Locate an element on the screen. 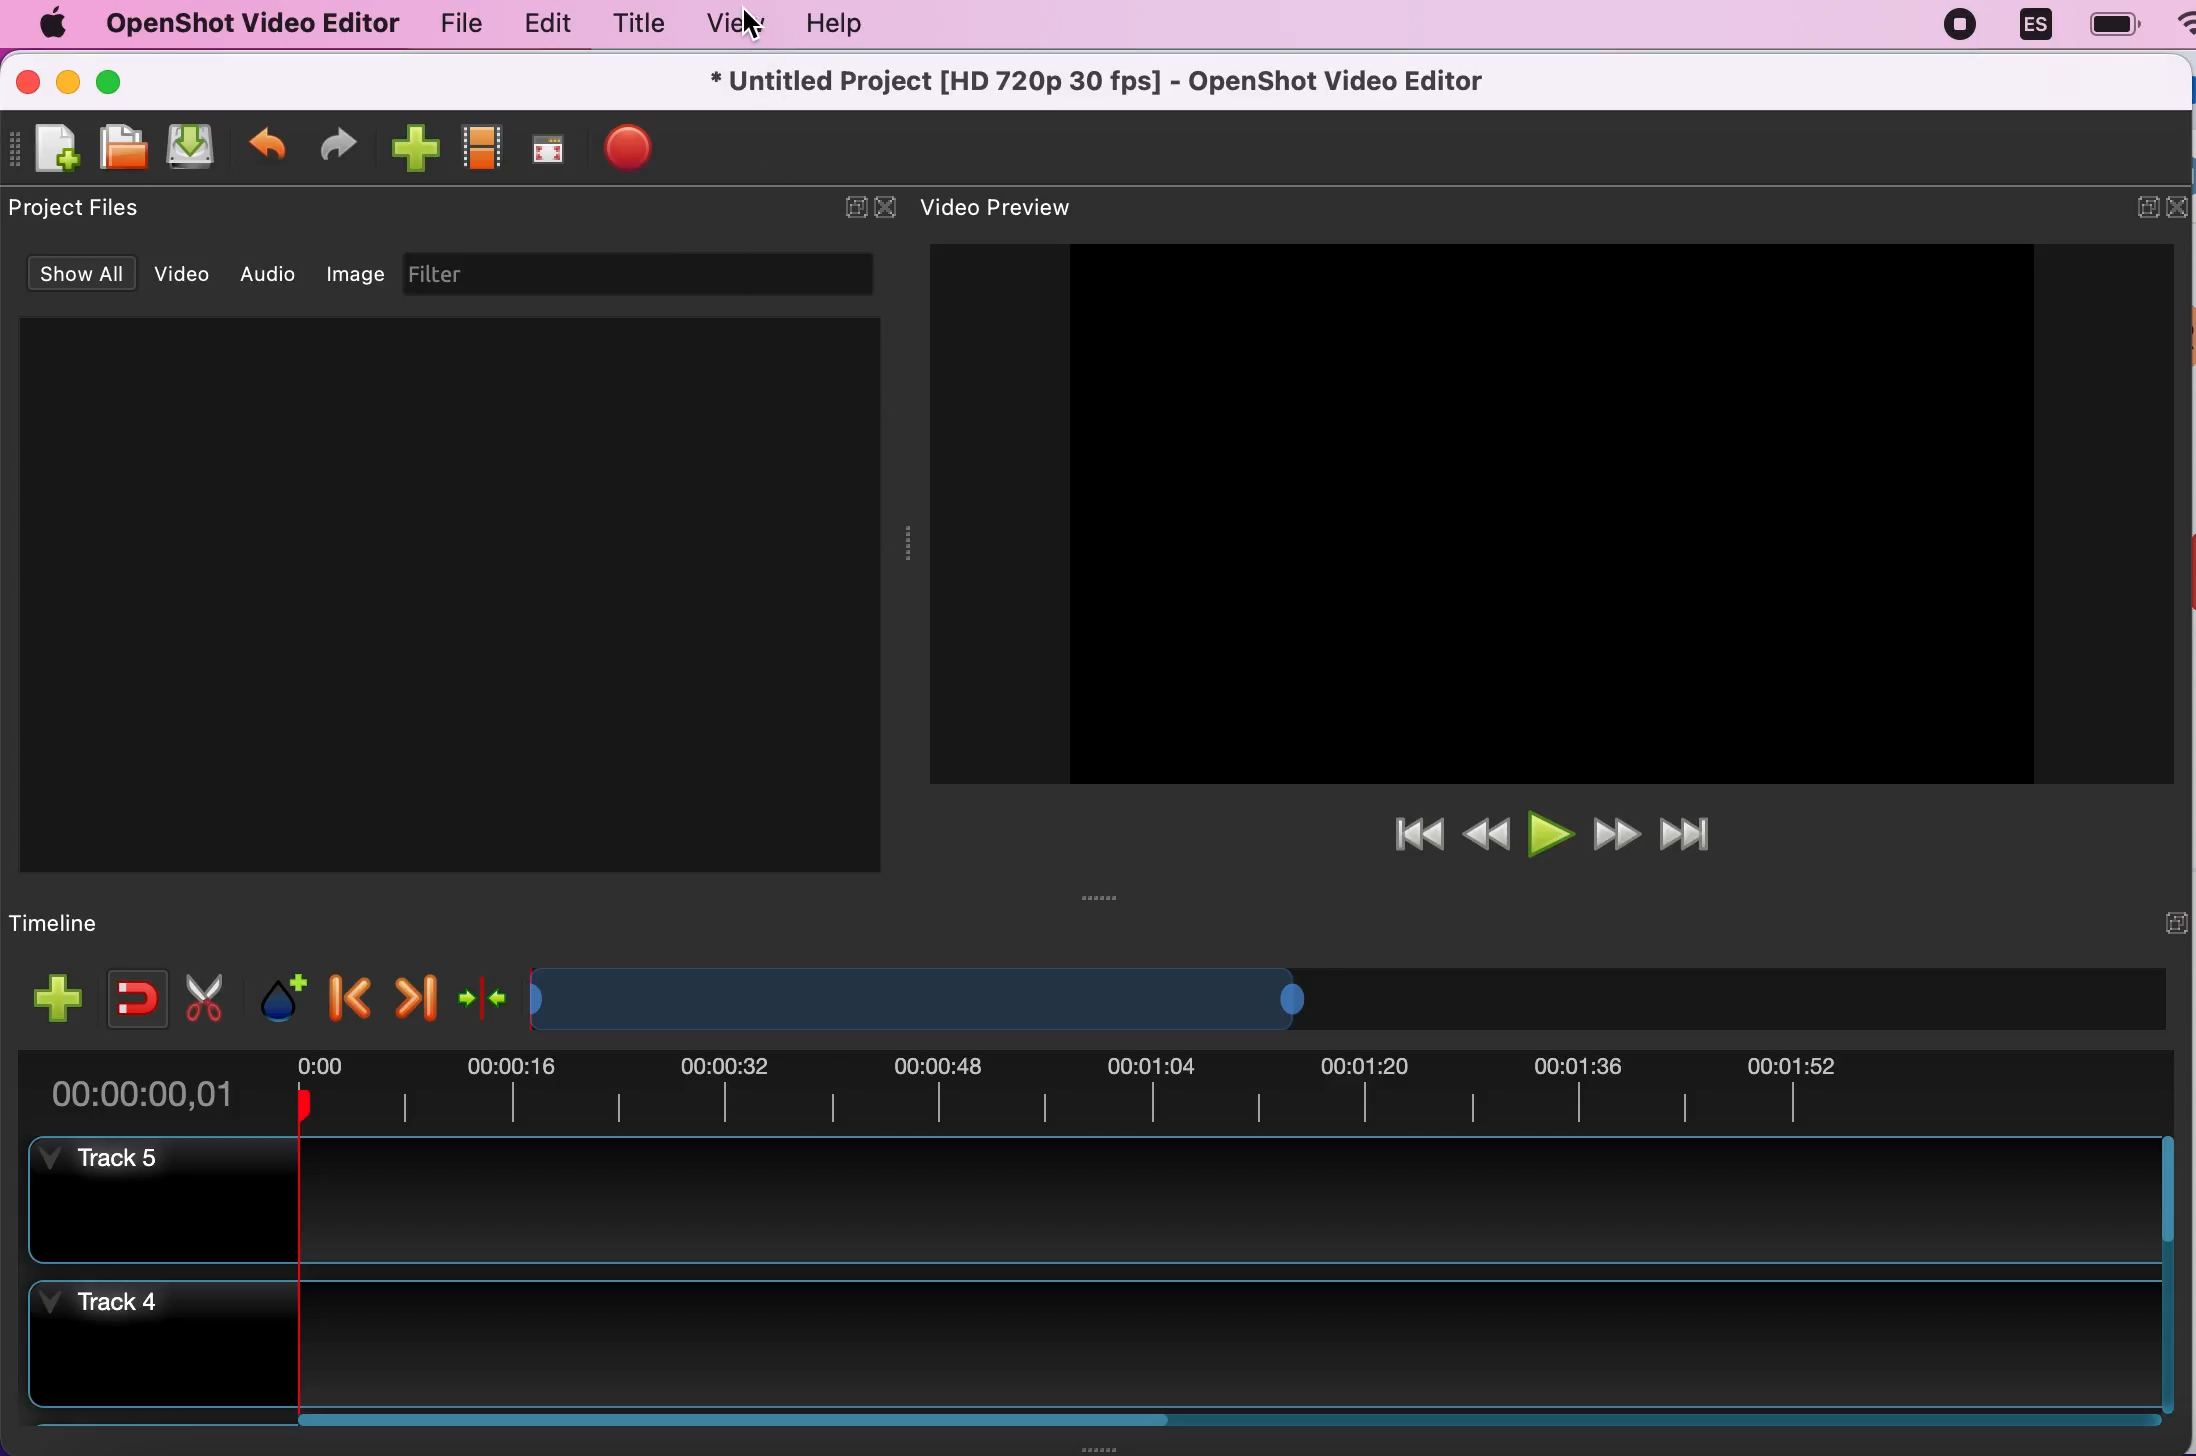 The height and width of the screenshot is (1456, 2196). add marker is located at coordinates (279, 992).